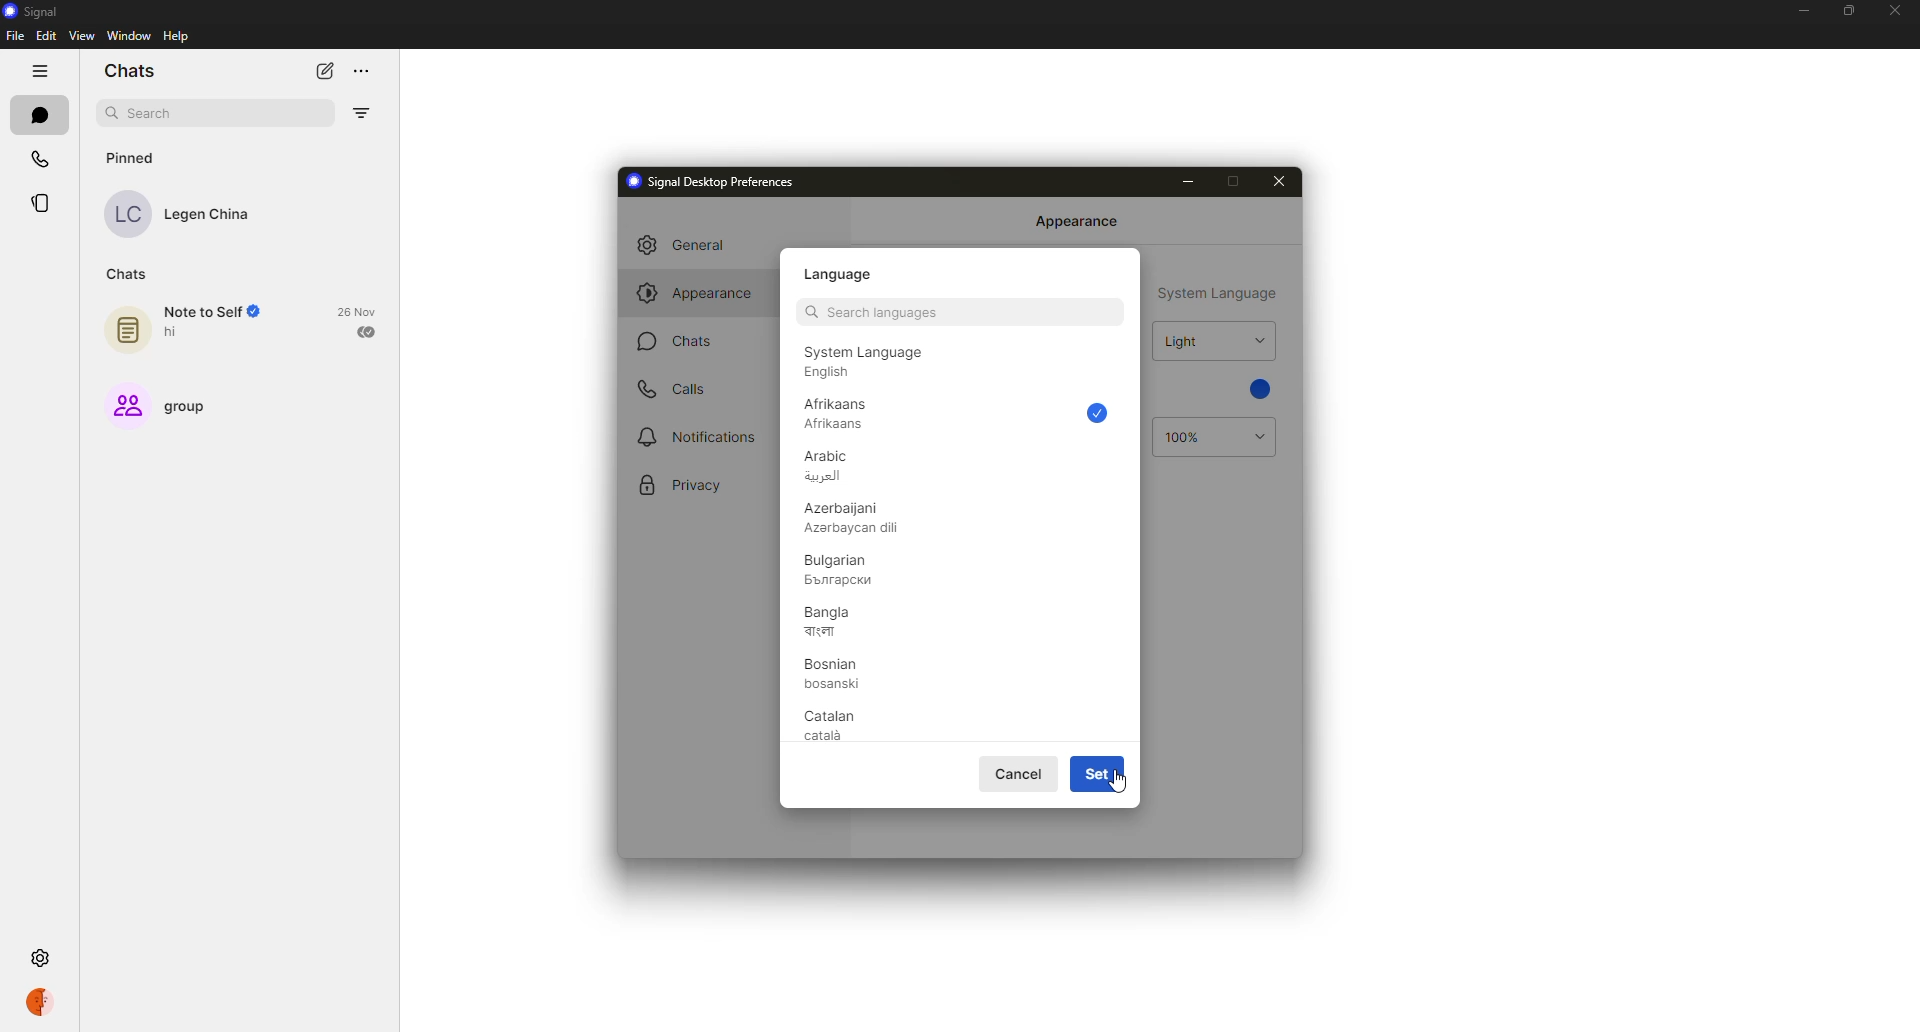  I want to click on maximize, so click(1232, 182).